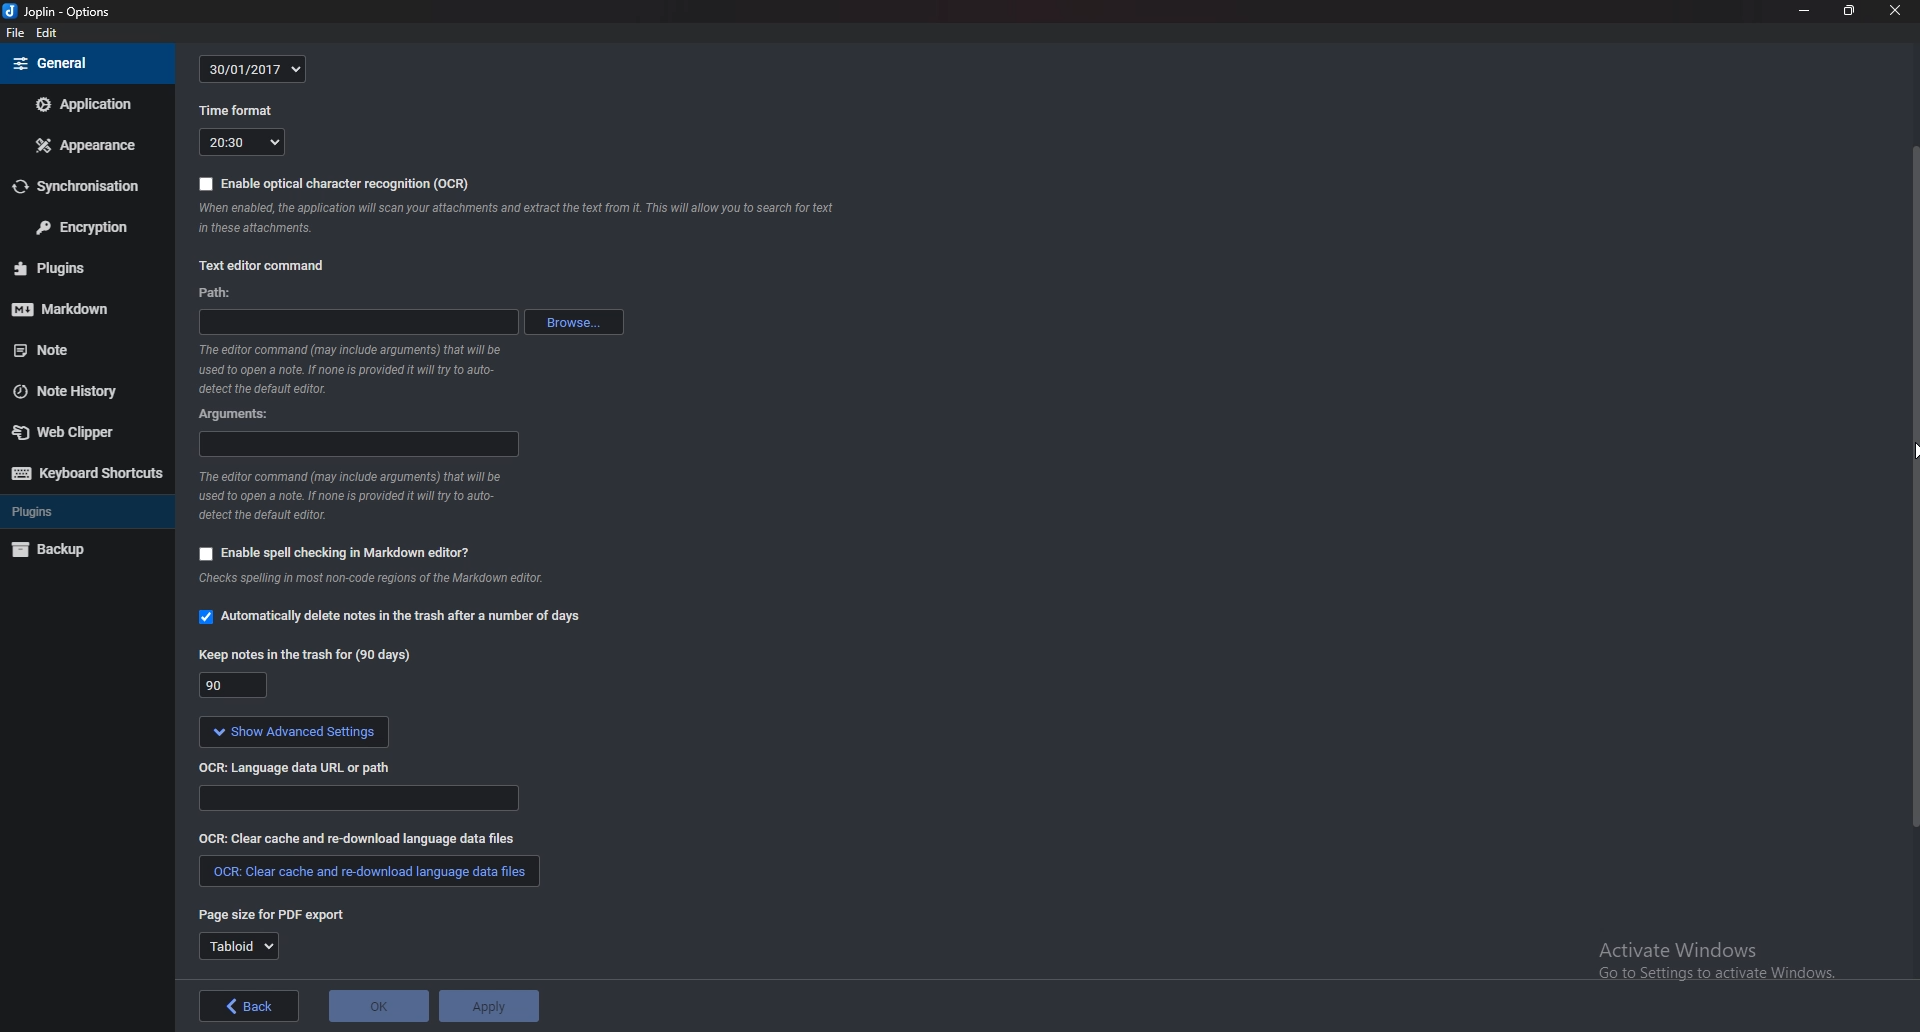 The height and width of the screenshot is (1032, 1920). I want to click on Keyboard shortcuts, so click(86, 473).